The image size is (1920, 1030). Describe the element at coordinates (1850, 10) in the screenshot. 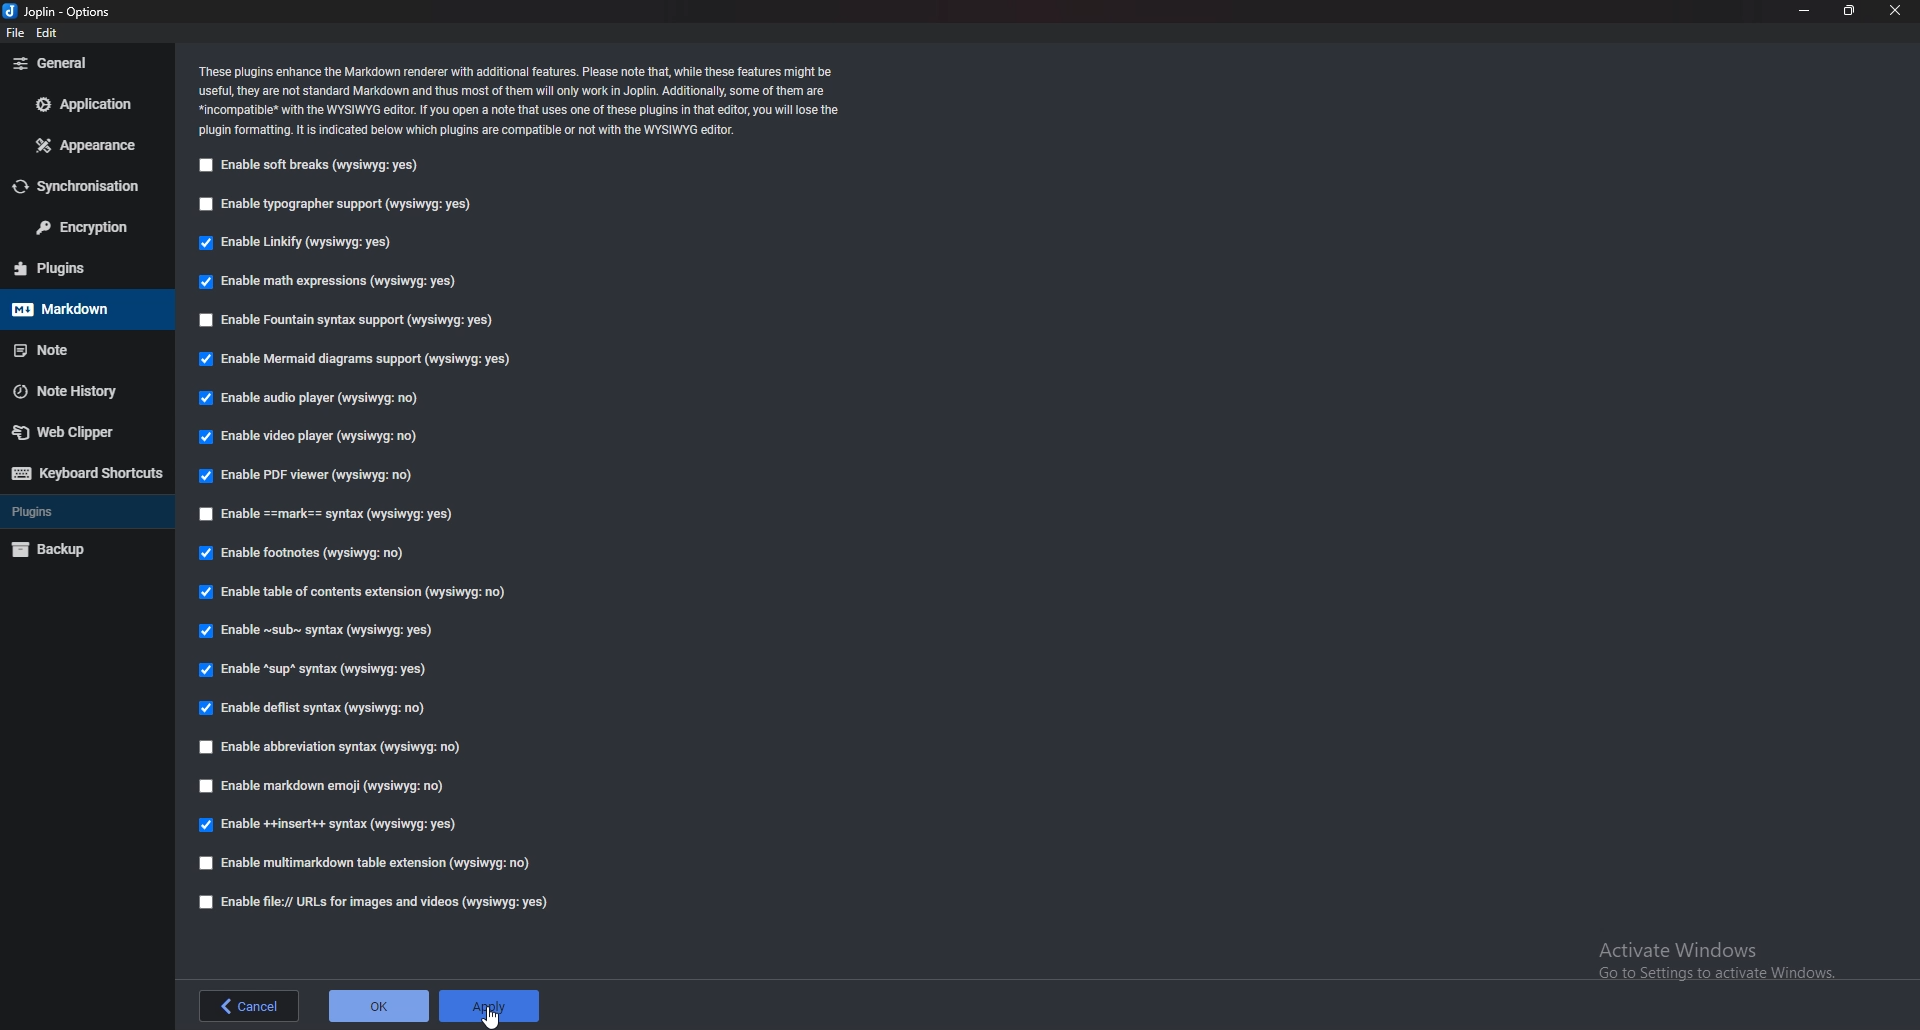

I see `Resize` at that location.